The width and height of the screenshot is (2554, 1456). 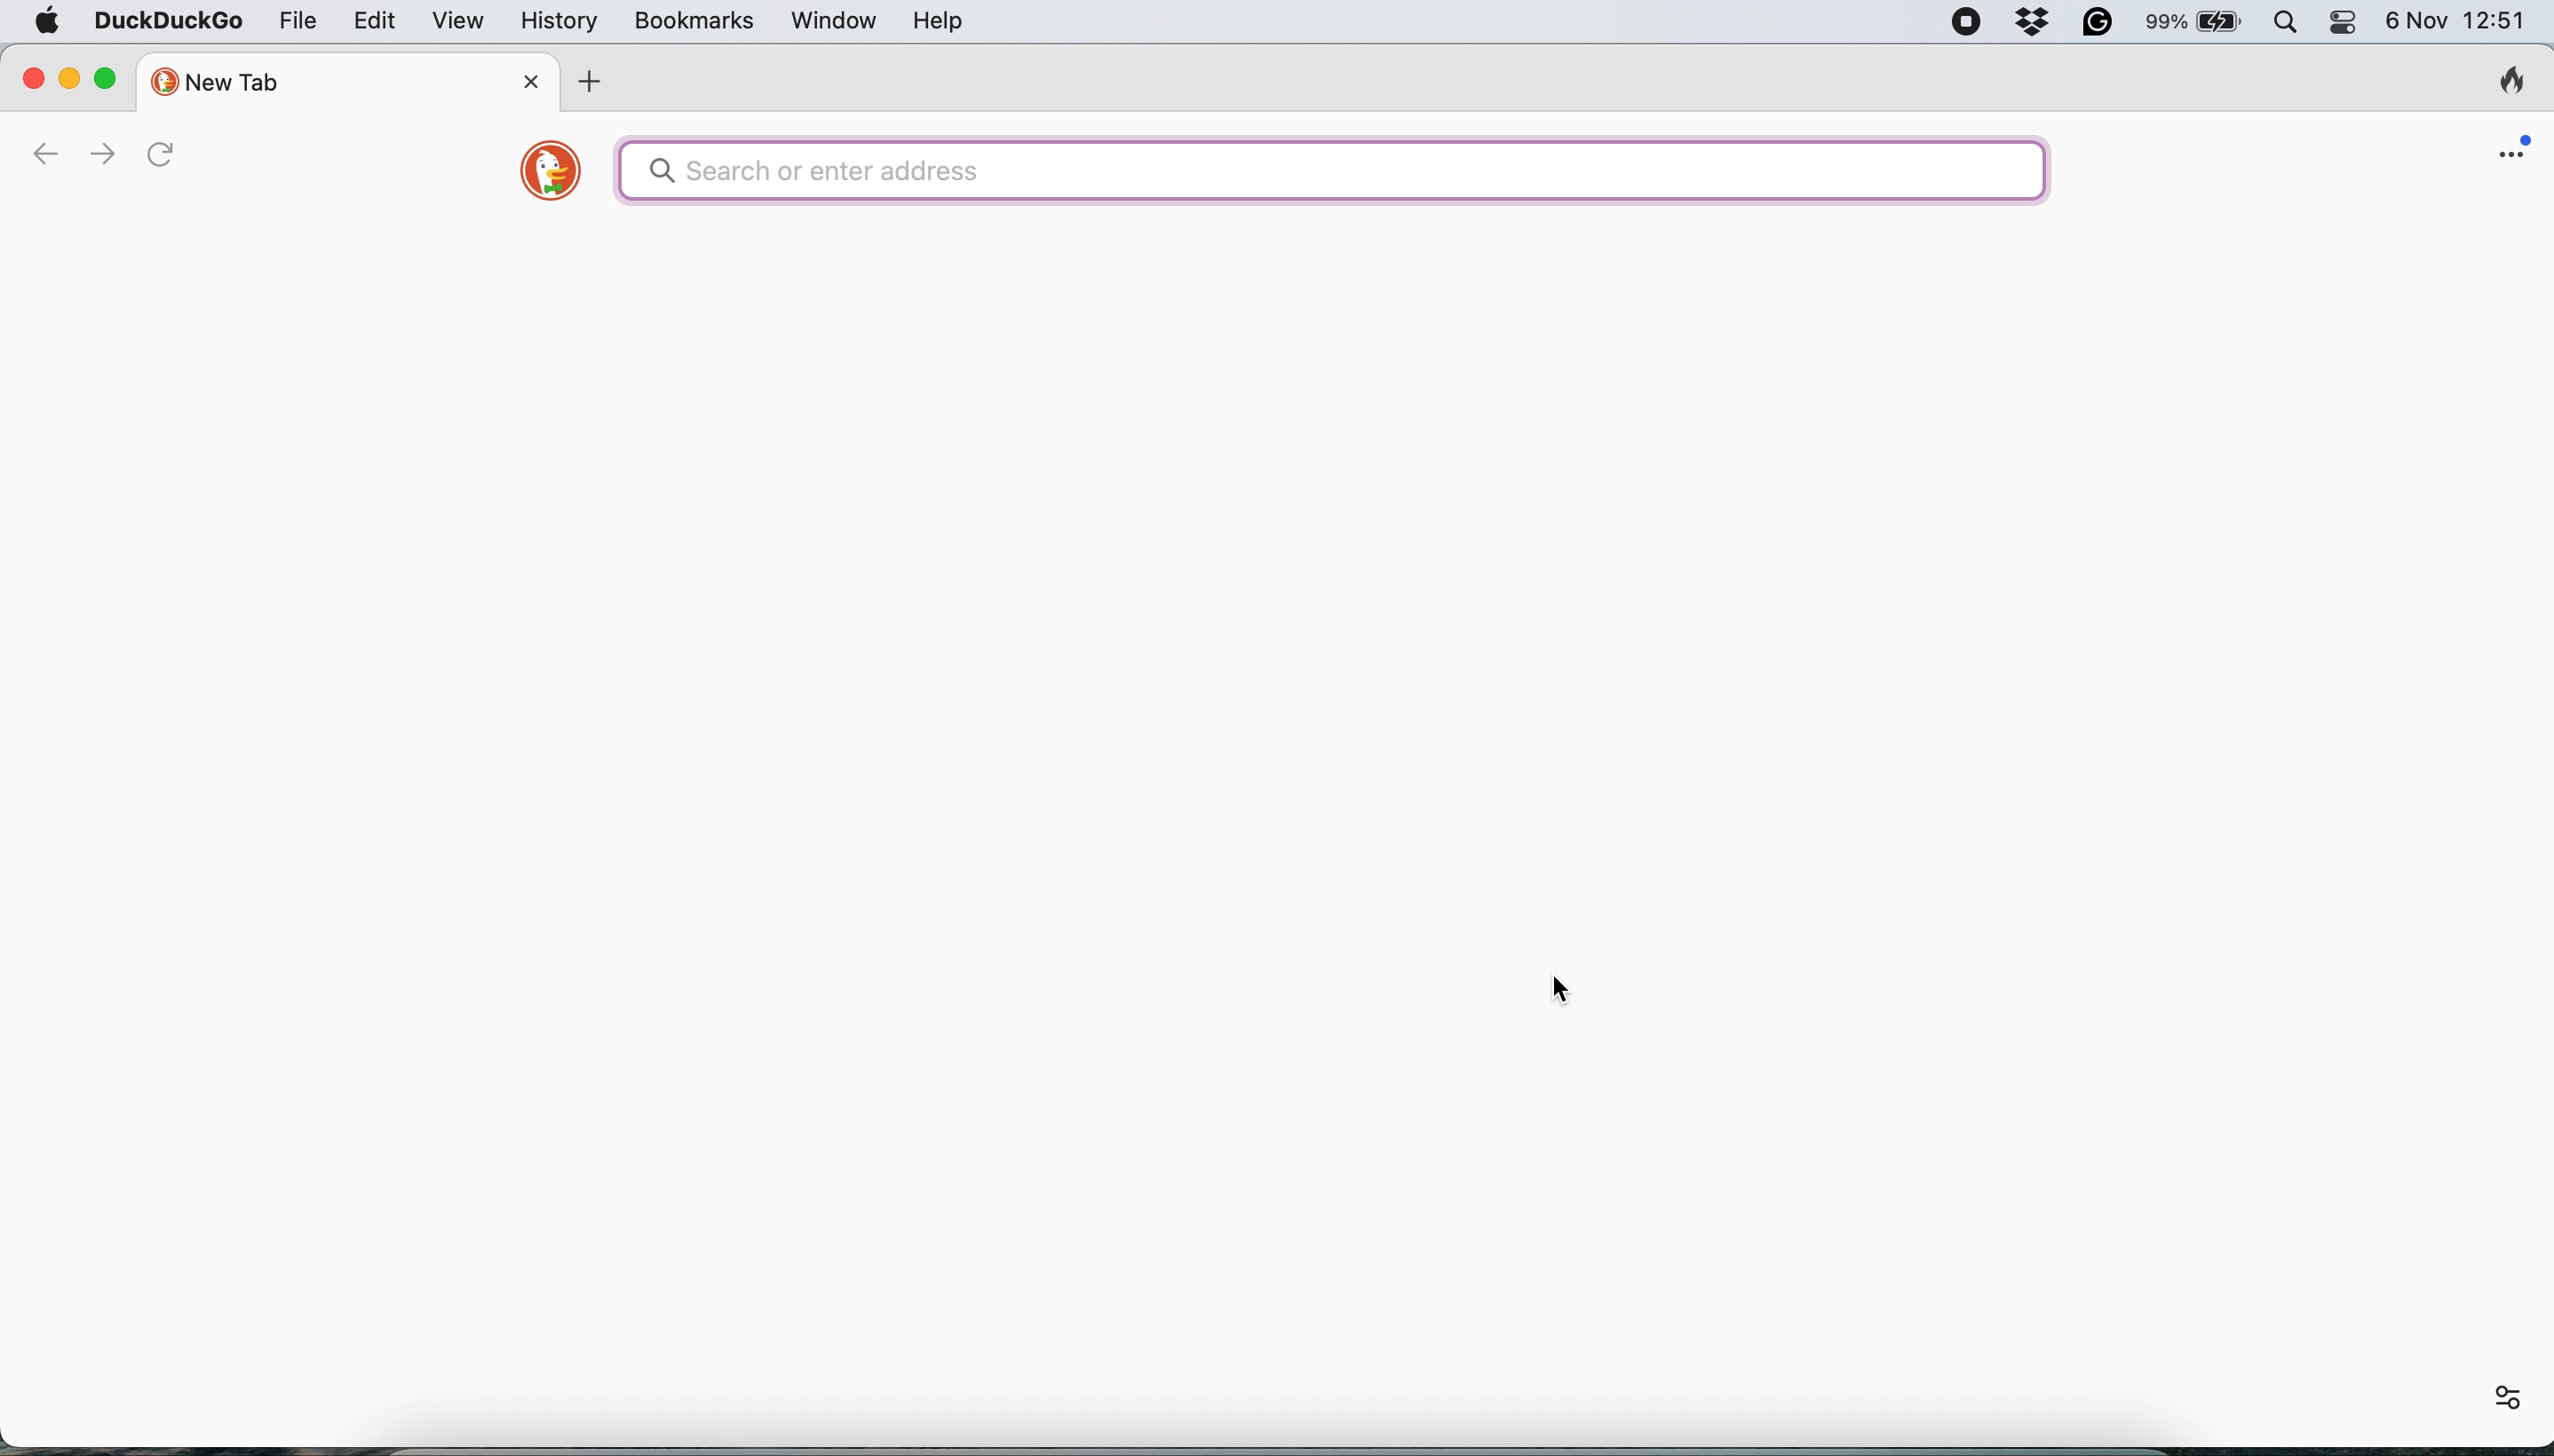 I want to click on file, so click(x=294, y=22).